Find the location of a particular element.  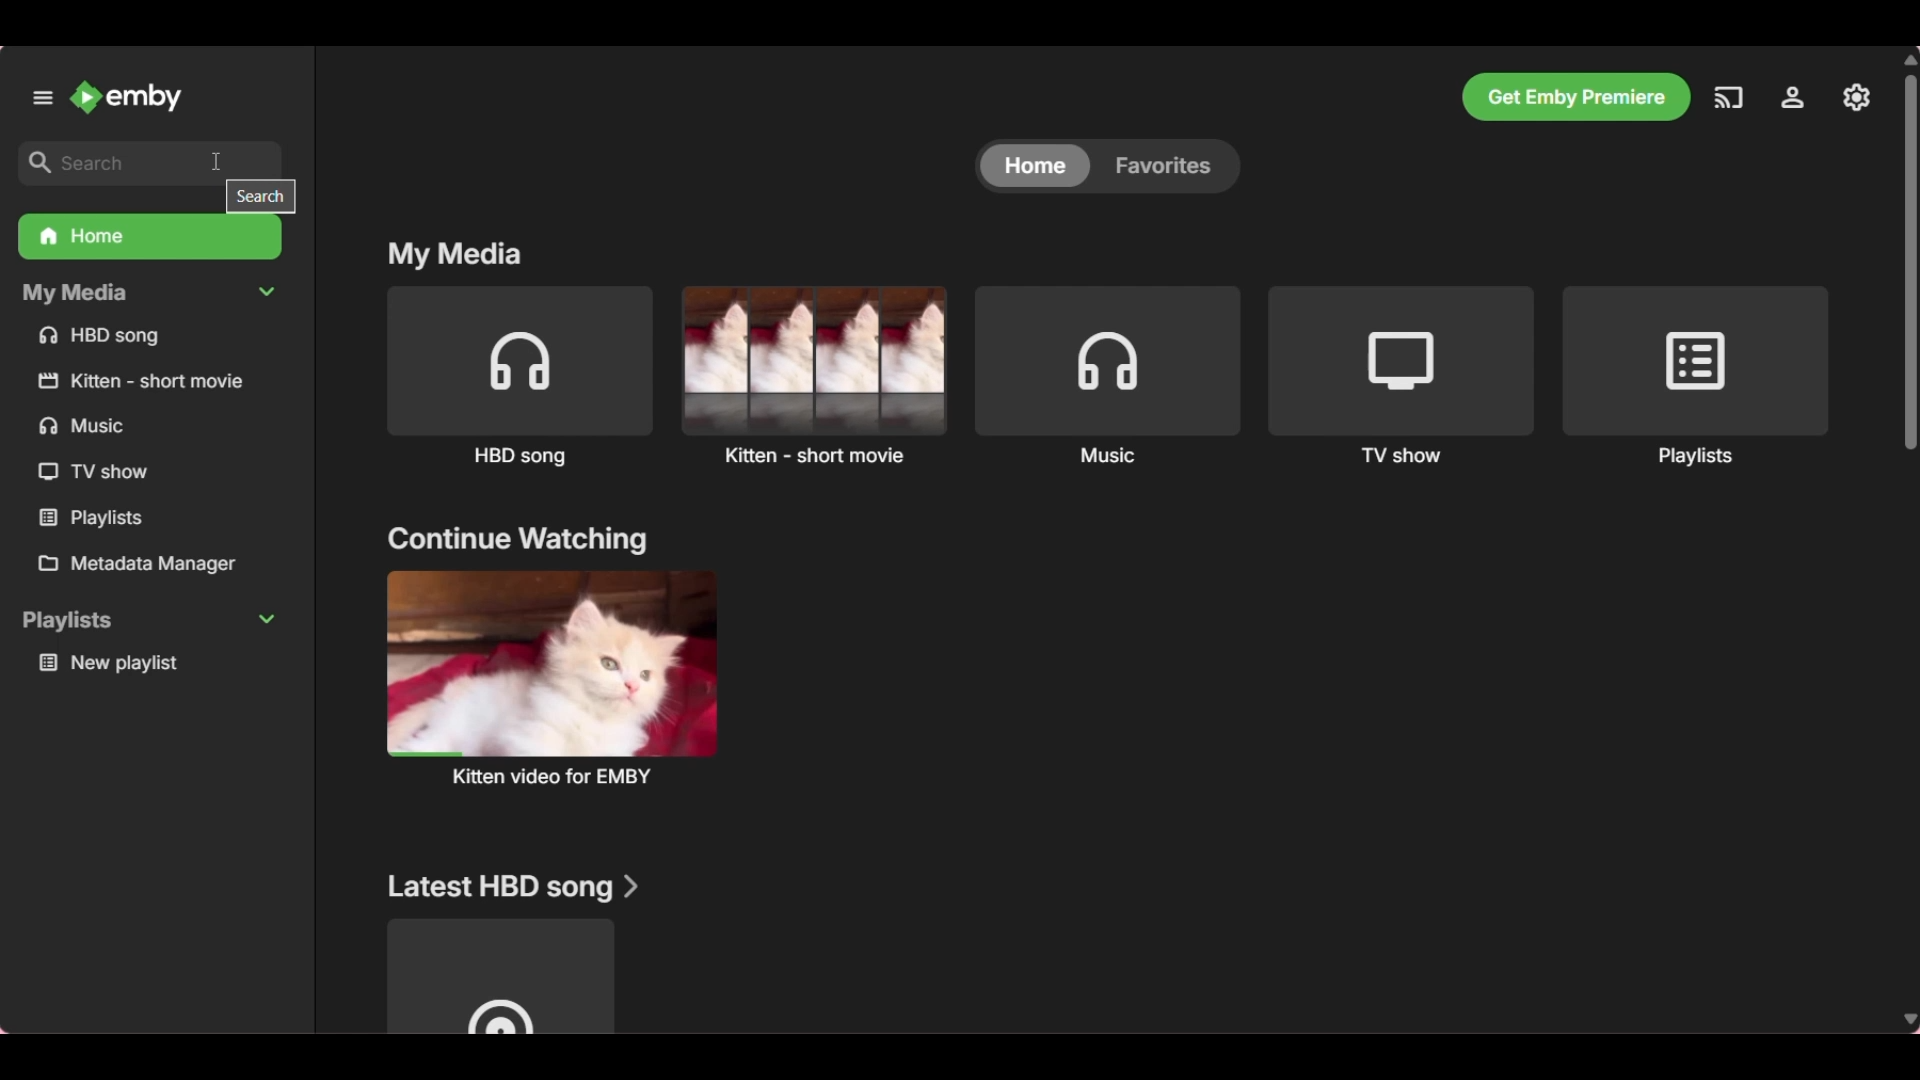

Playlists is located at coordinates (98, 518).